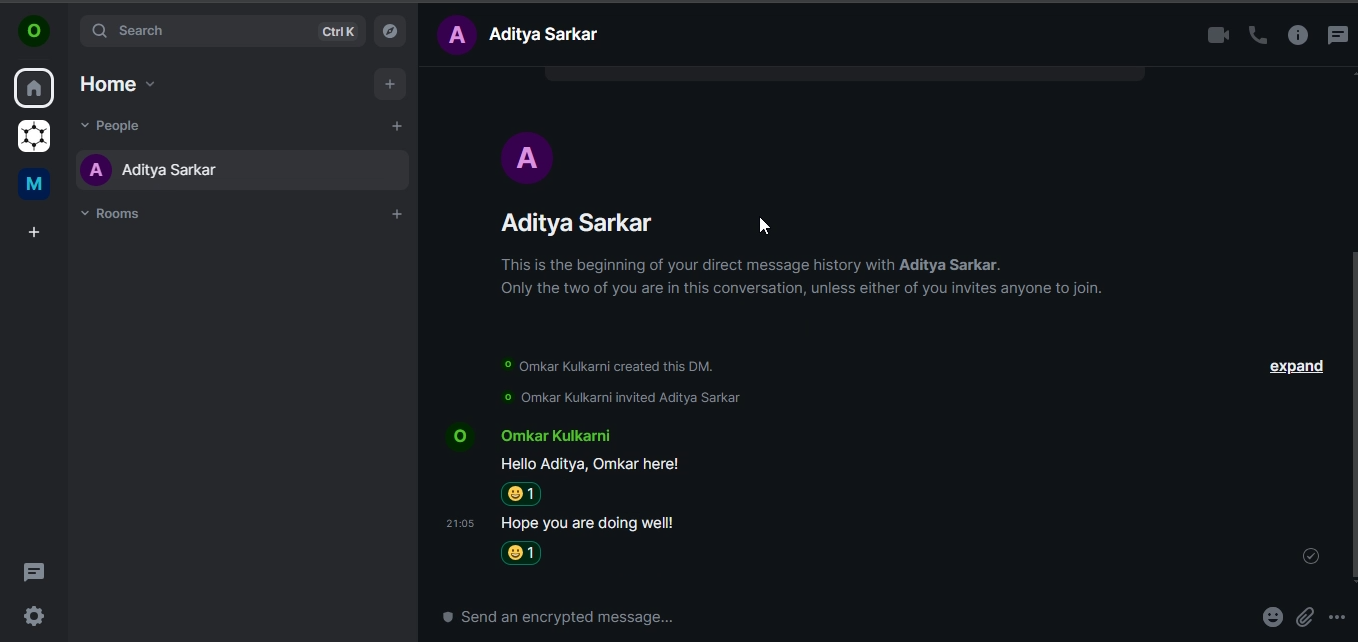 Image resolution: width=1358 pixels, height=642 pixels. What do you see at coordinates (581, 223) in the screenshot?
I see `Aditya Sarkar` at bounding box center [581, 223].